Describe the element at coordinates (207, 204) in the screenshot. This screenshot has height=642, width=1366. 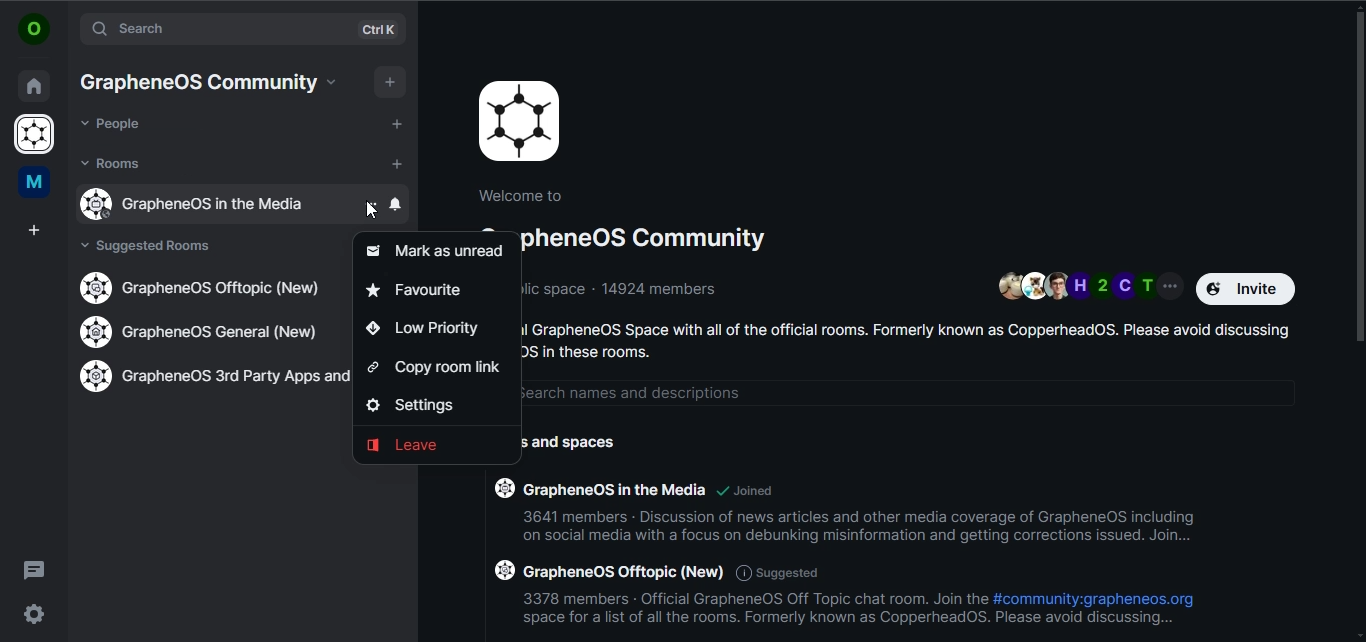
I see `grapheneOS in the media` at that location.